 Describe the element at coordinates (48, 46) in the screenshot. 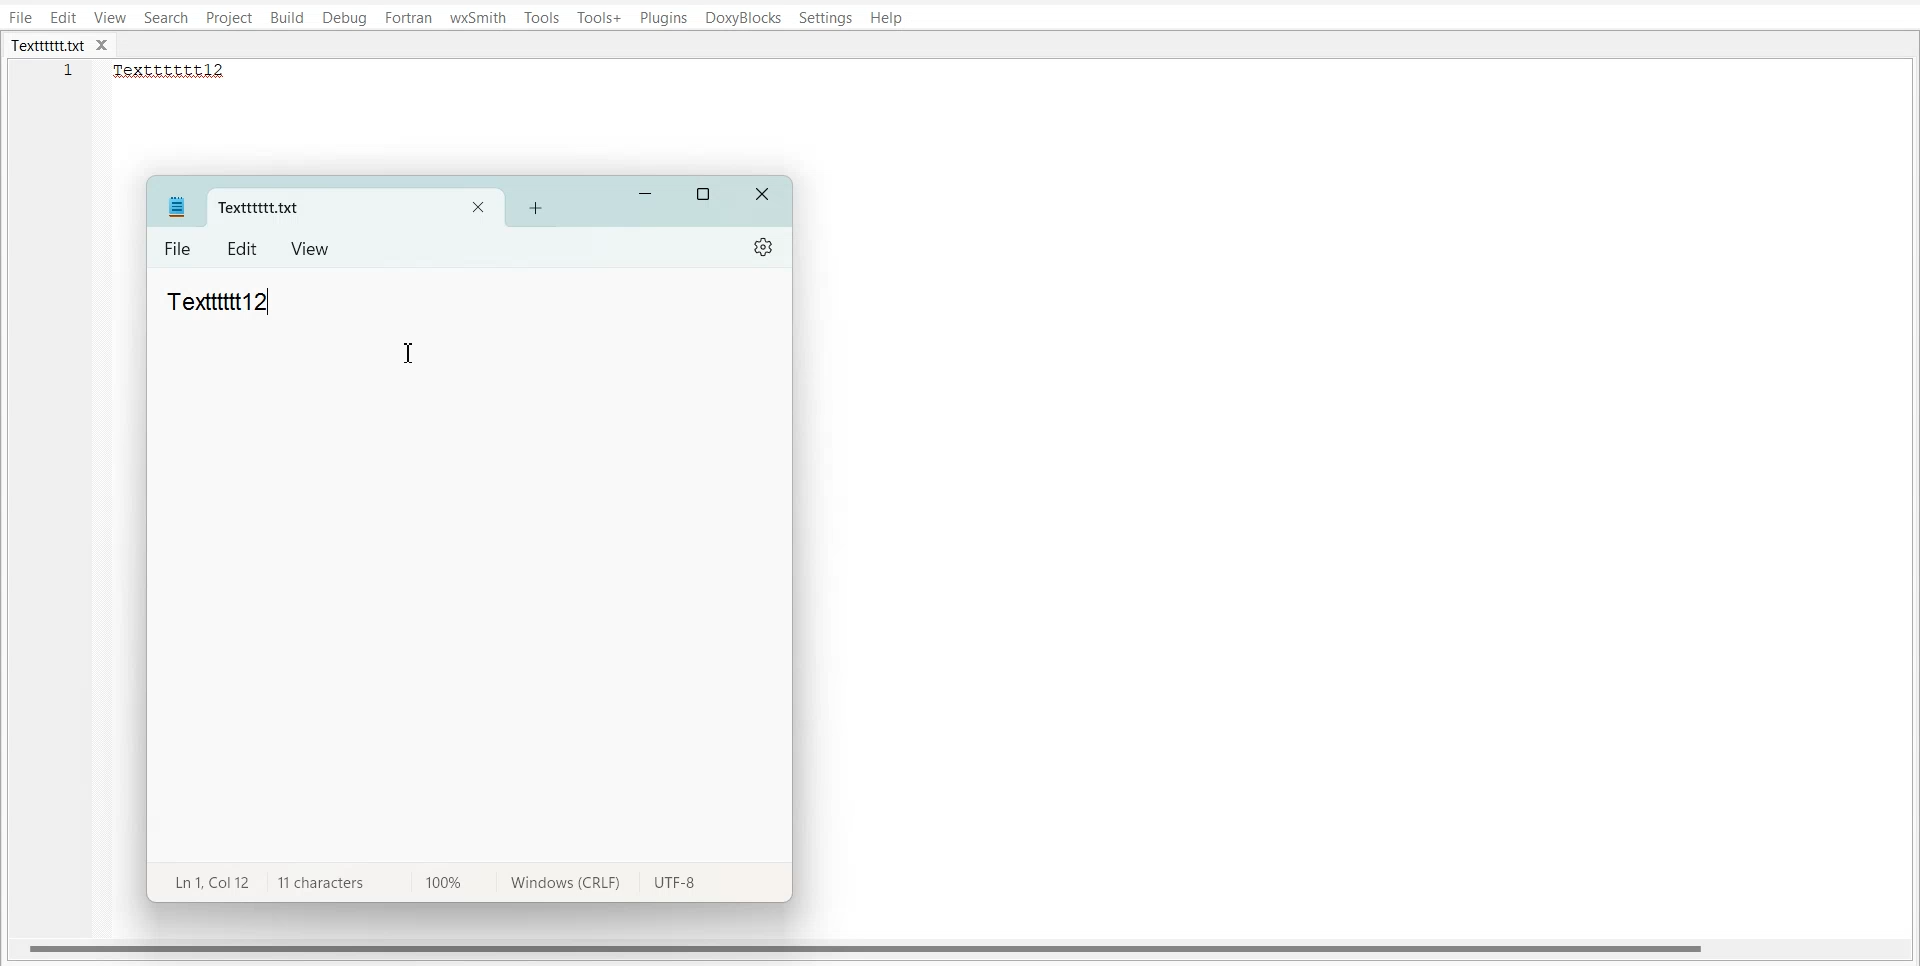

I see `Textttttt.txt` at that location.